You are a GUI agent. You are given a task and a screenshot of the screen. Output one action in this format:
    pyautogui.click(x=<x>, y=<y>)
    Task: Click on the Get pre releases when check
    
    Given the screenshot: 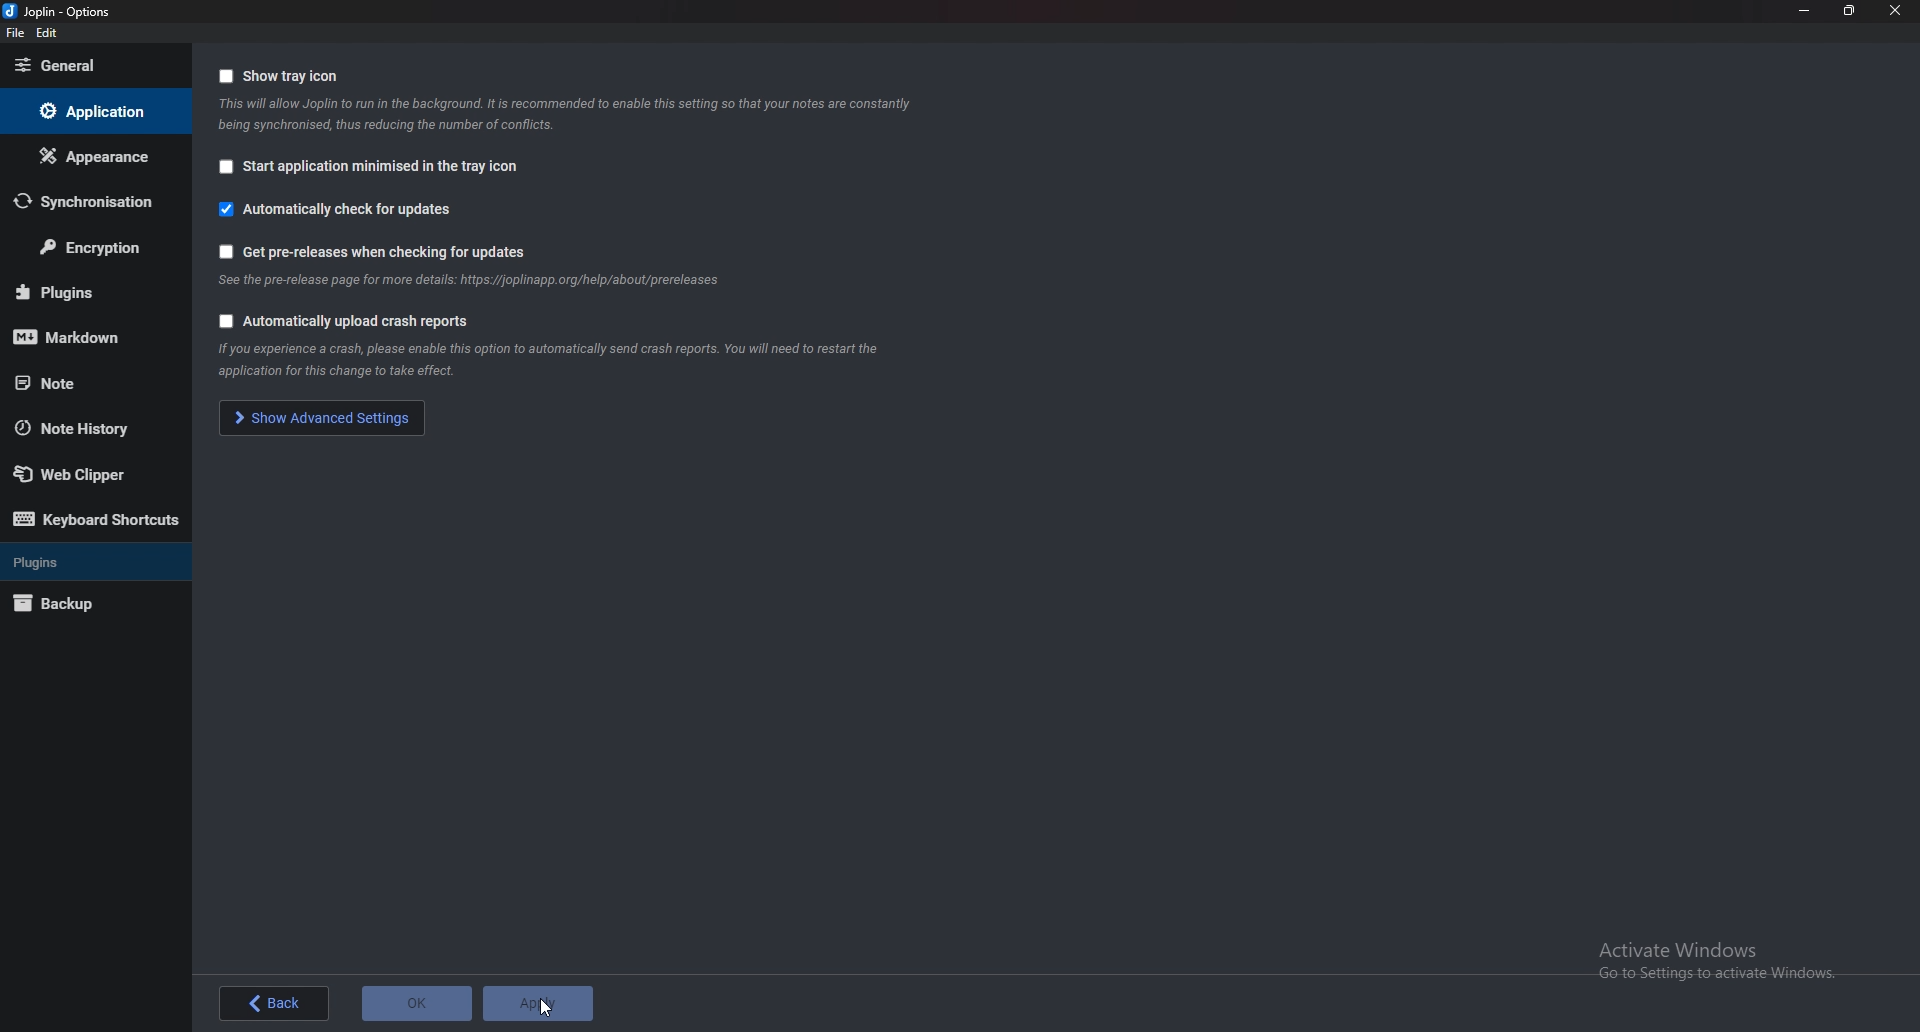 What is the action you would take?
    pyautogui.click(x=389, y=251)
    